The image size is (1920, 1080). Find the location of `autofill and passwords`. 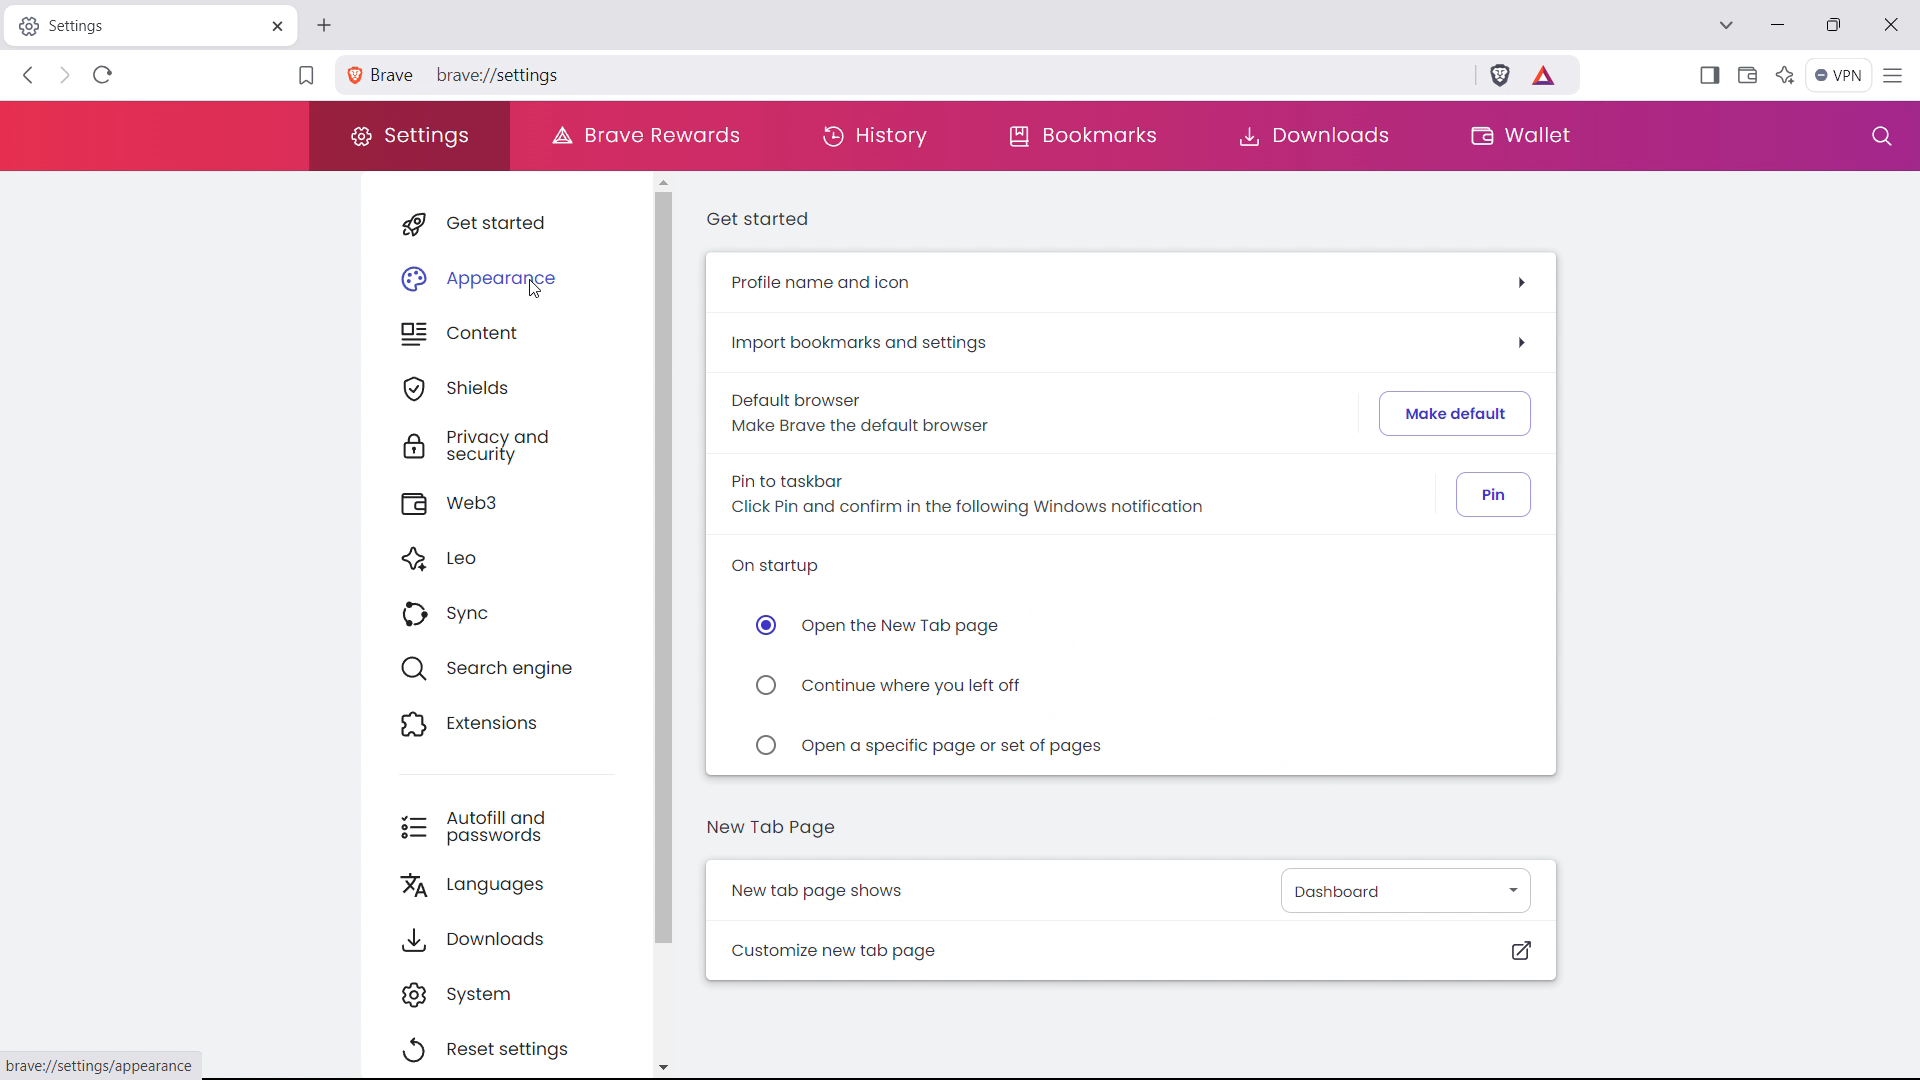

autofill and passwords is located at coordinates (506, 824).